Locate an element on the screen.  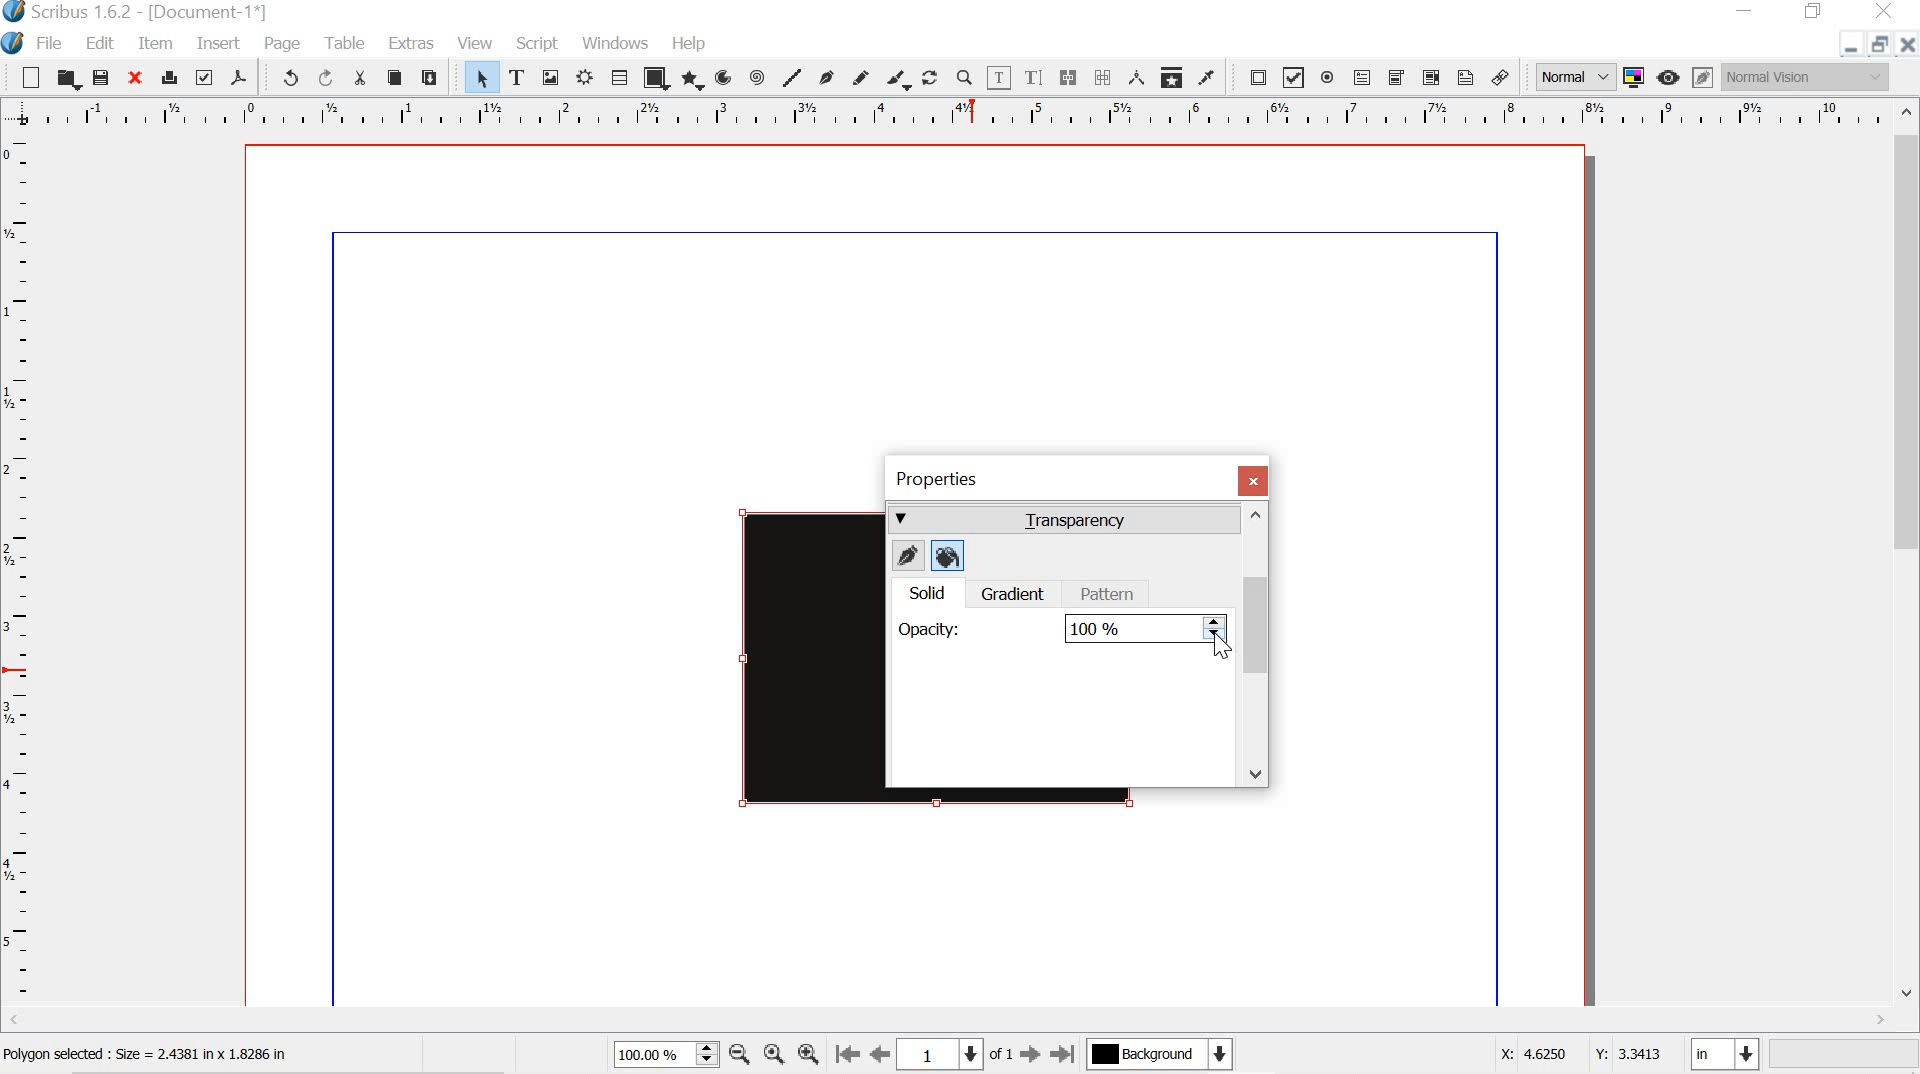
copy is located at coordinates (394, 77).